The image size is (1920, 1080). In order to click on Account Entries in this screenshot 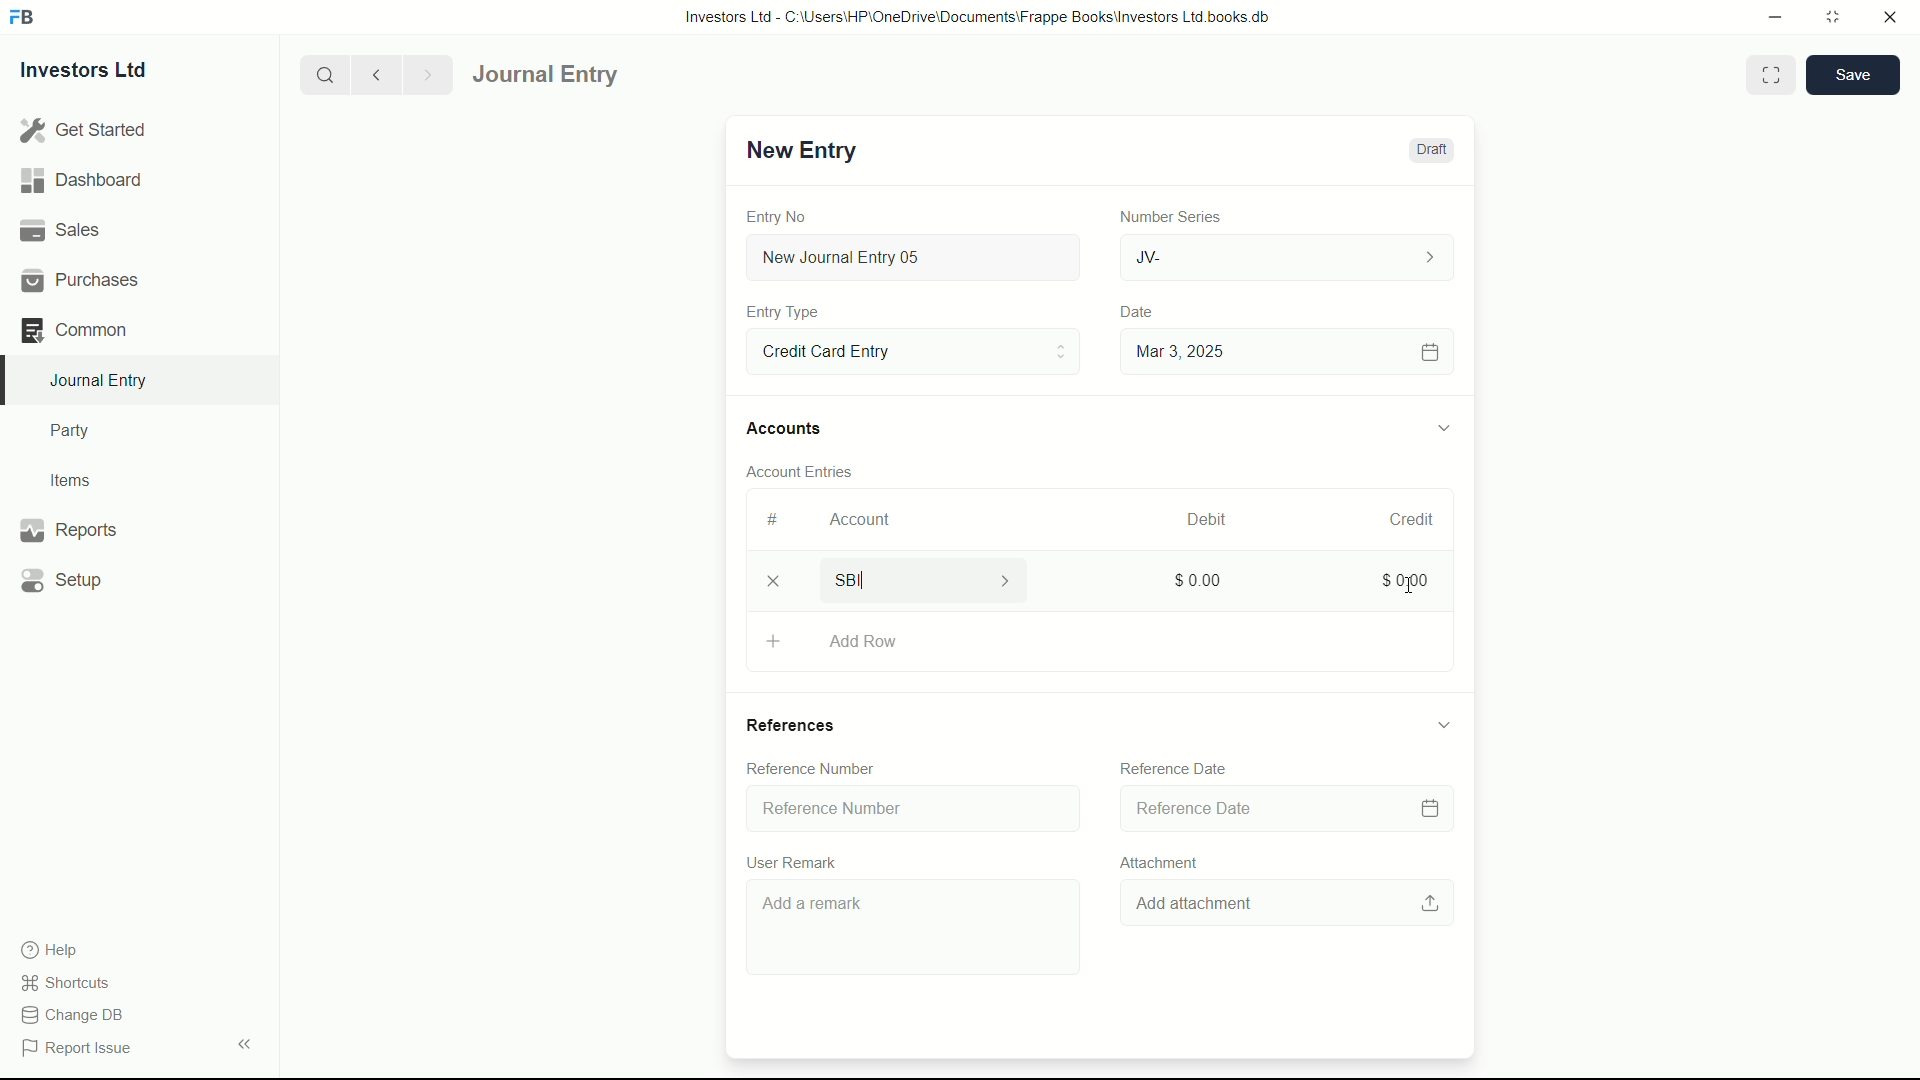, I will do `click(808, 468)`.